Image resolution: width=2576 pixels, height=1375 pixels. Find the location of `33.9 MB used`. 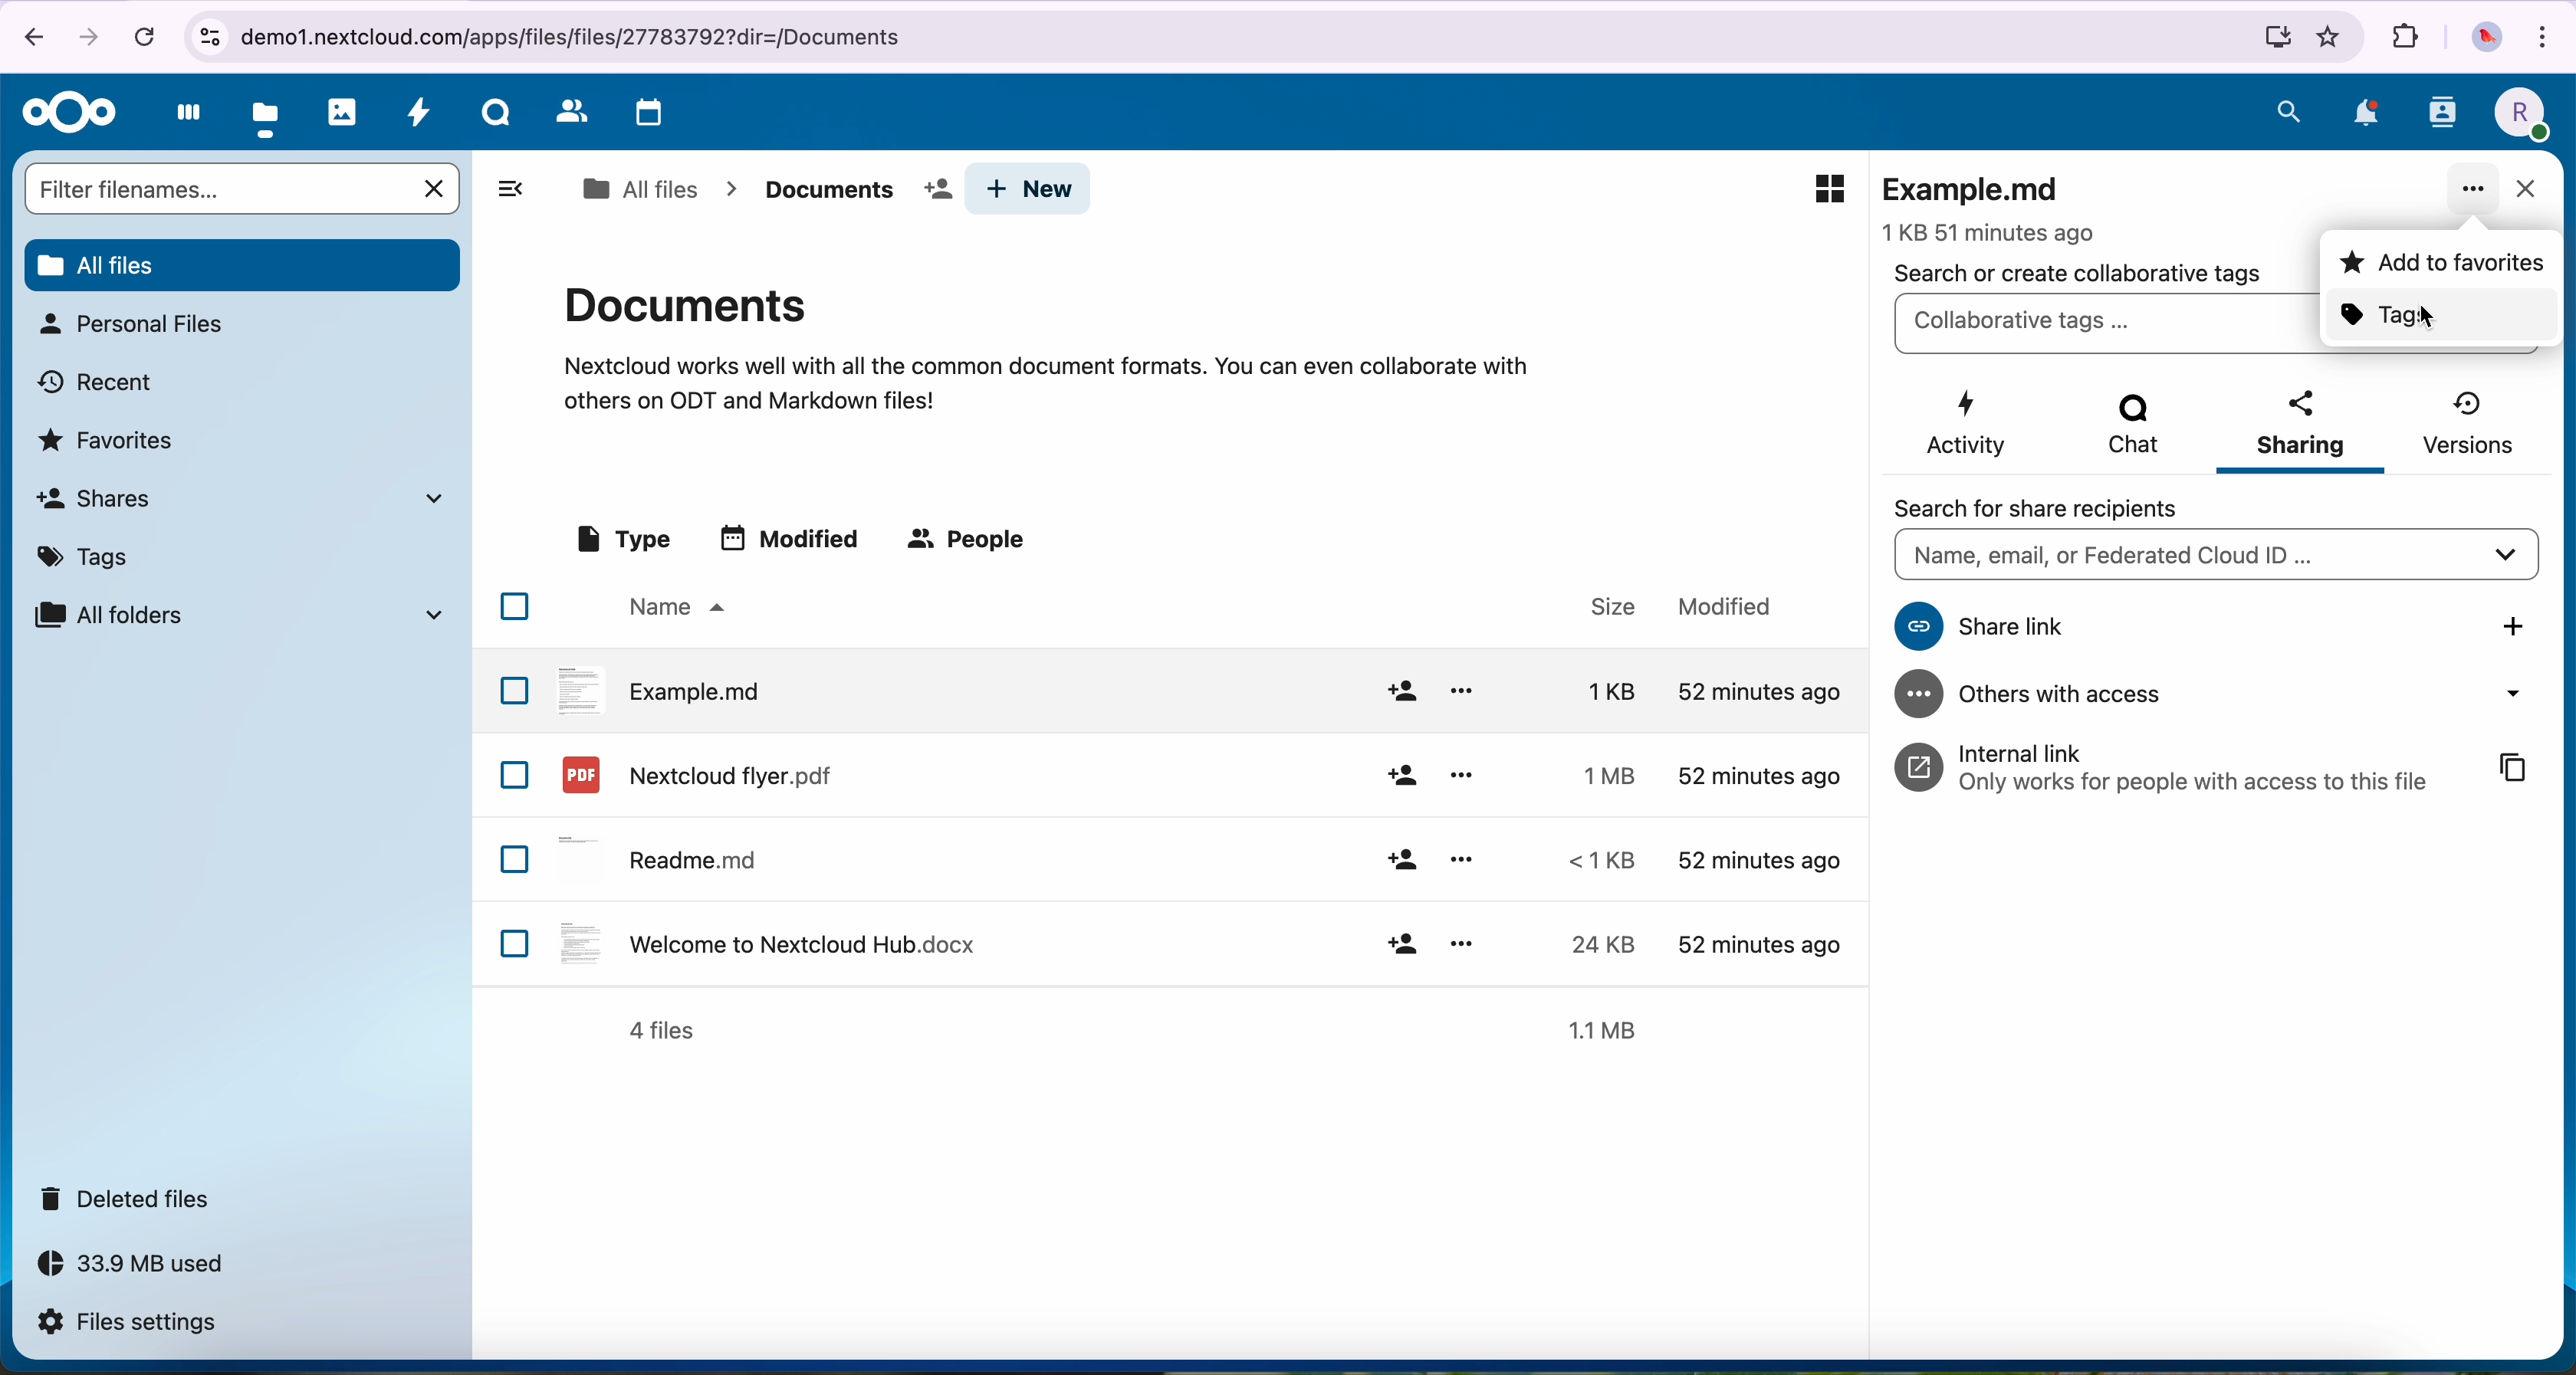

33.9 MB used is located at coordinates (150, 1269).